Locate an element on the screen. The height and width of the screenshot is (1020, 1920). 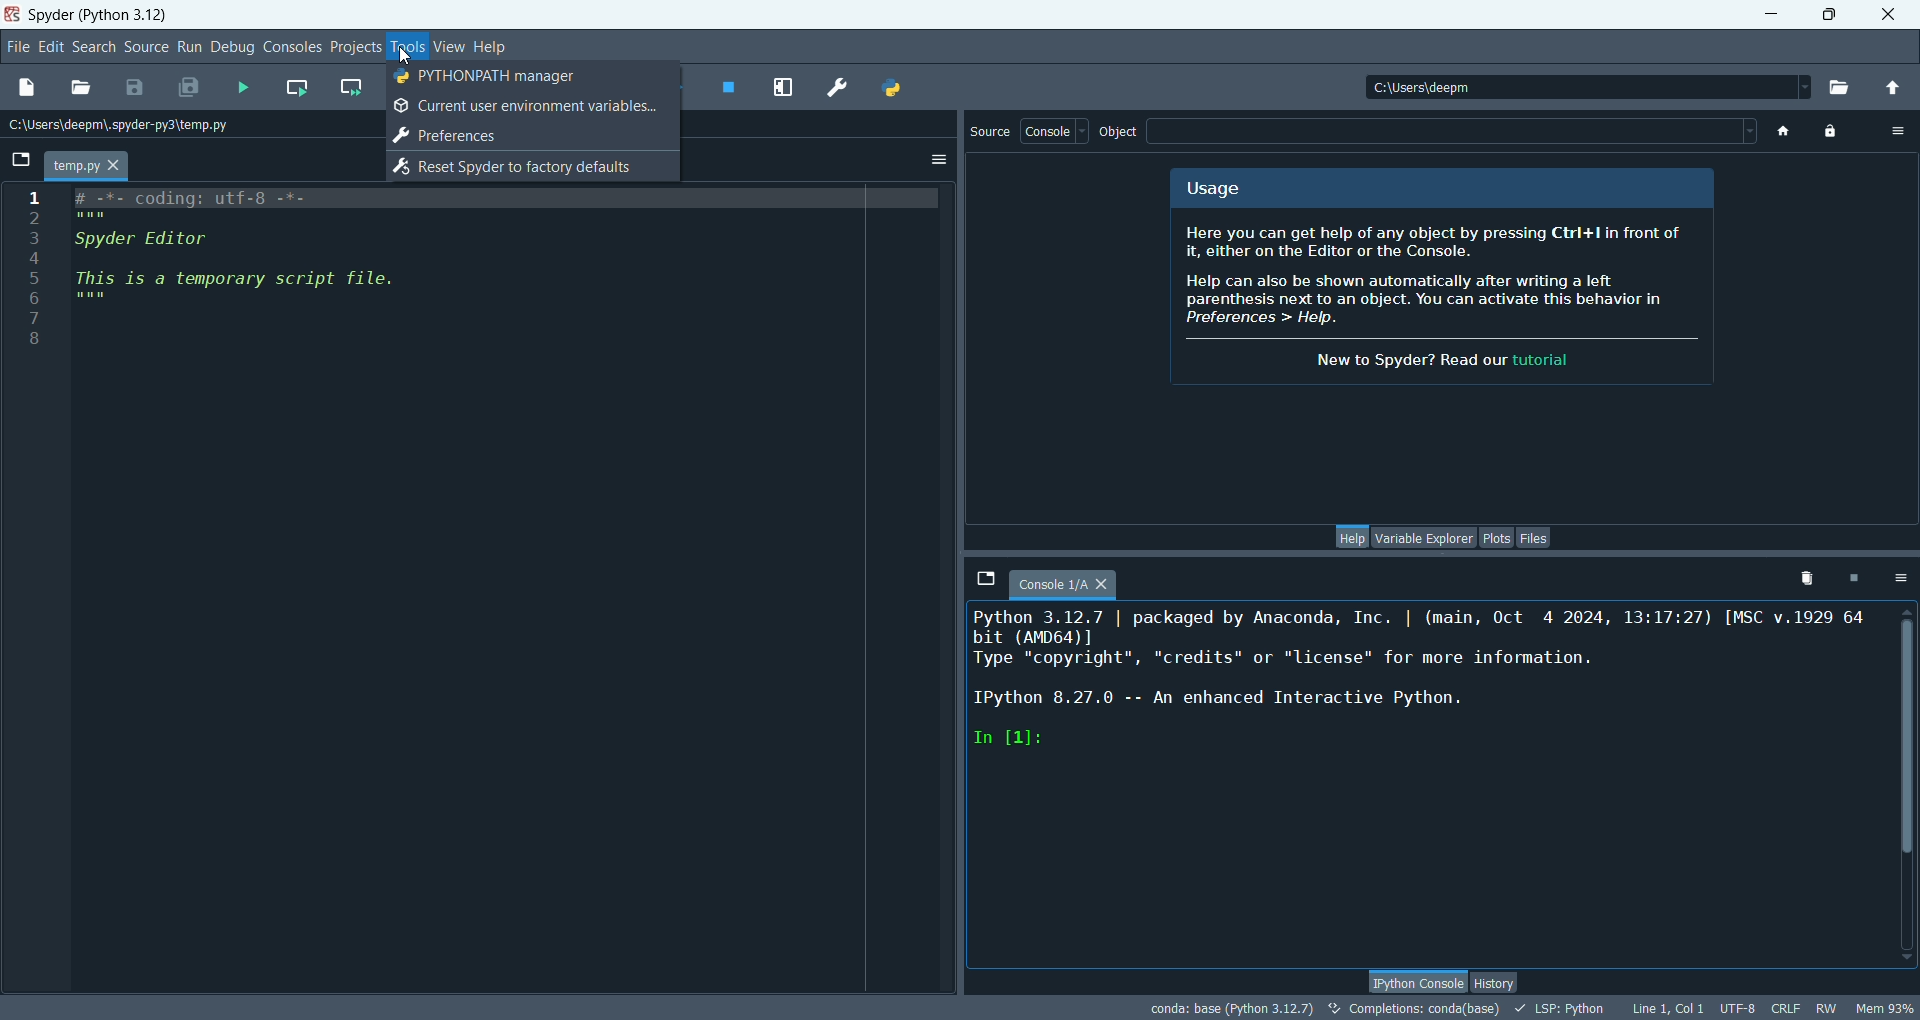
save is located at coordinates (137, 88).